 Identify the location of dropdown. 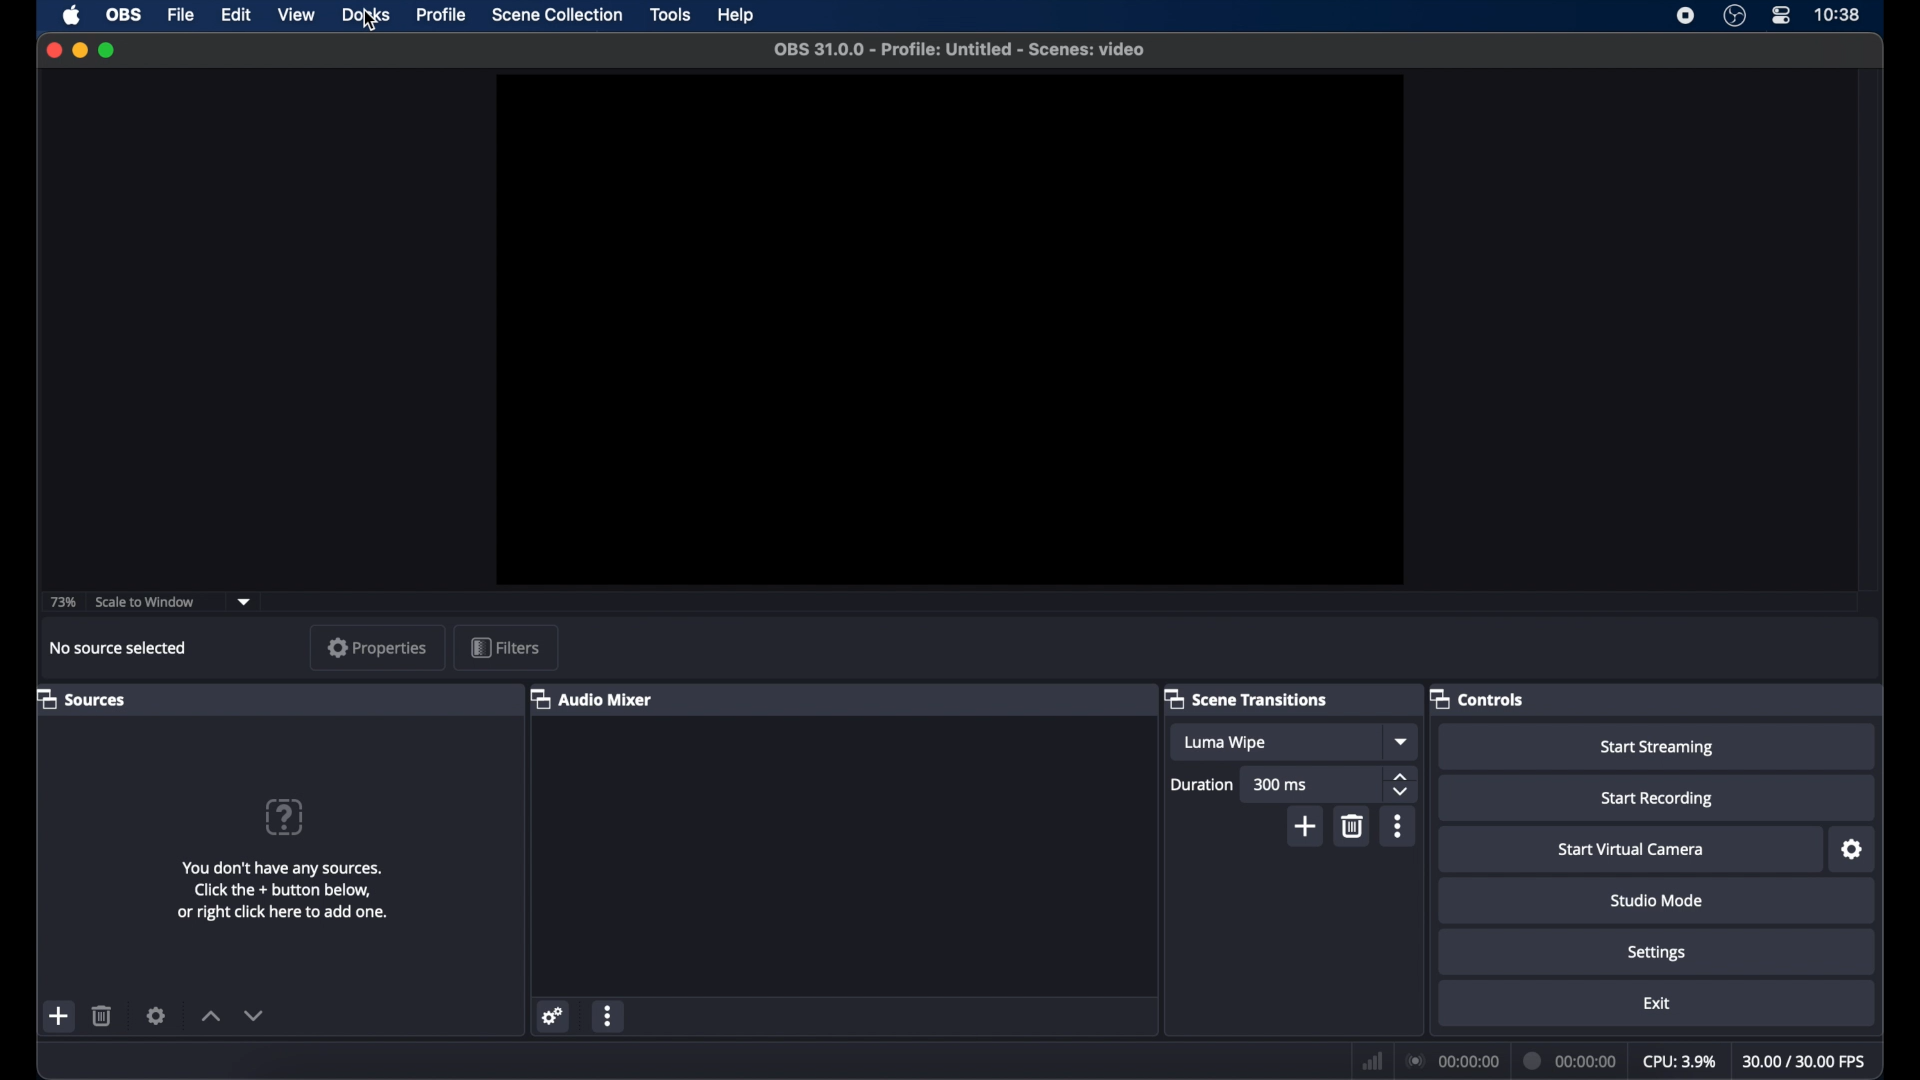
(1403, 741).